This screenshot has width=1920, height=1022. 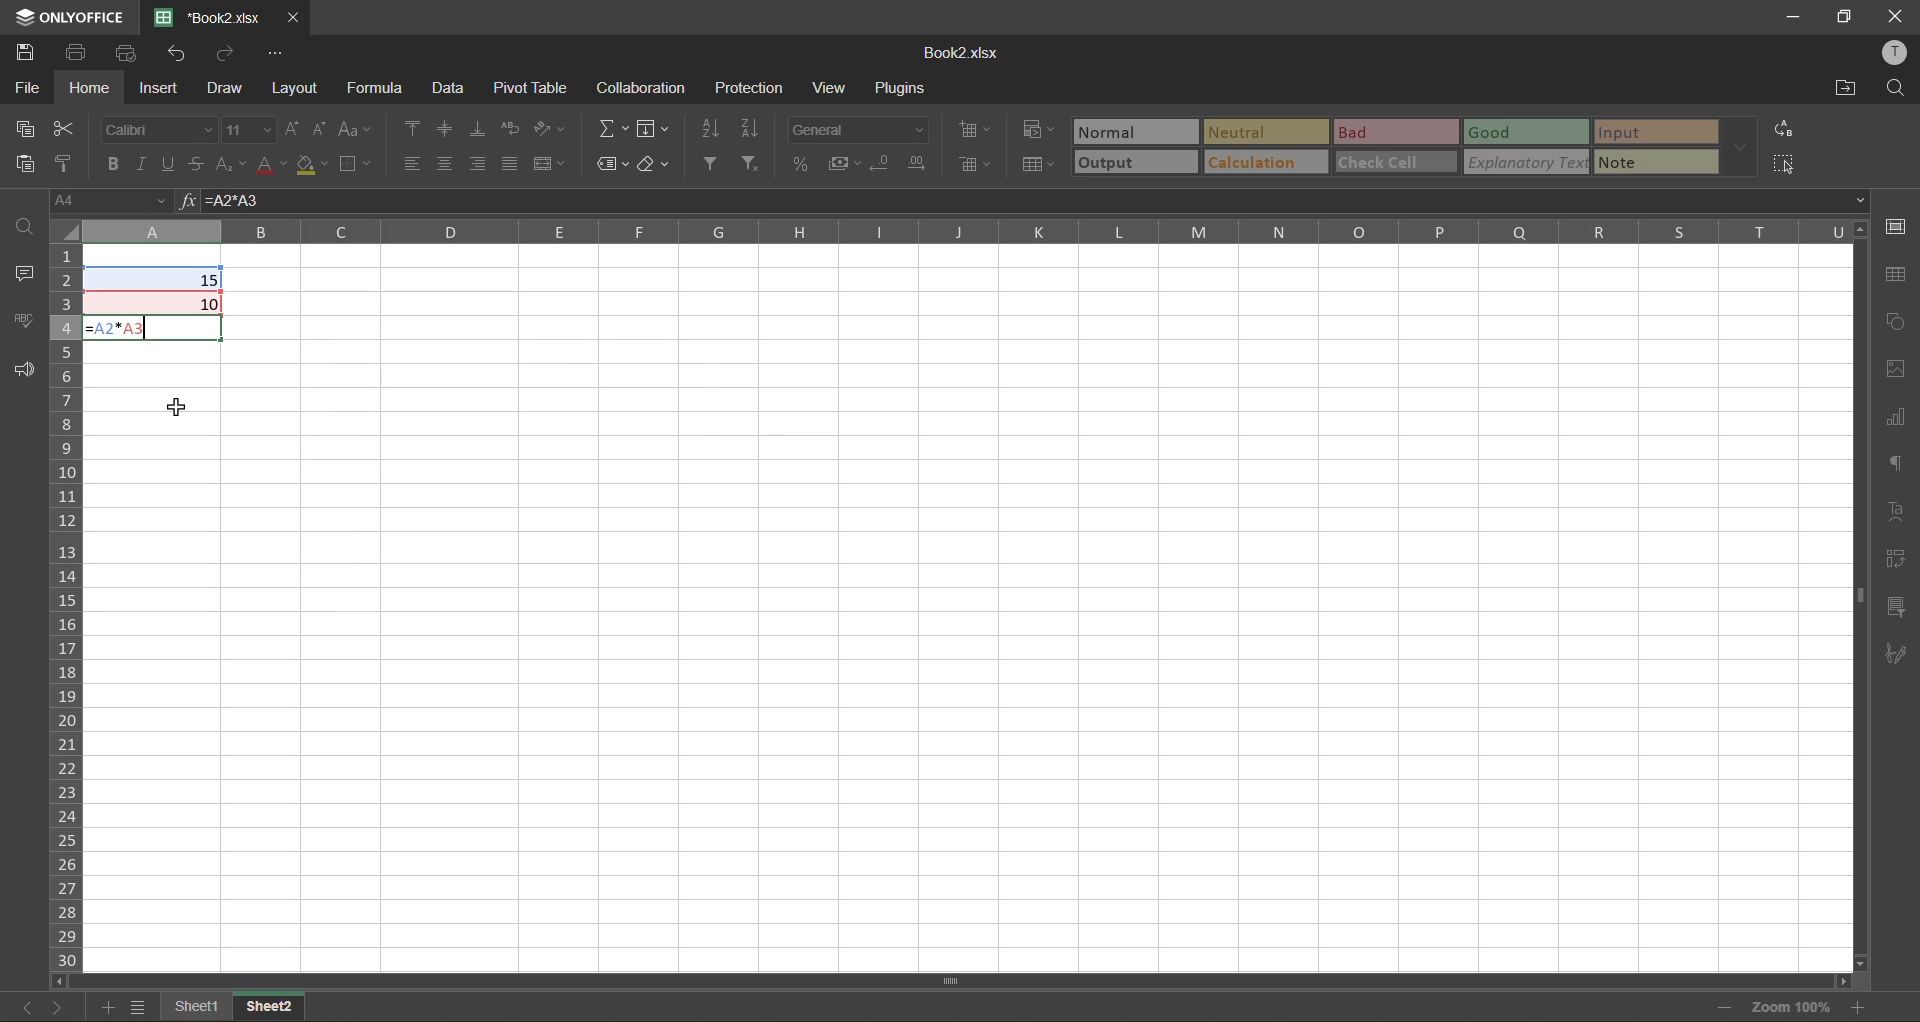 What do you see at coordinates (442, 128) in the screenshot?
I see `align  middle` at bounding box center [442, 128].